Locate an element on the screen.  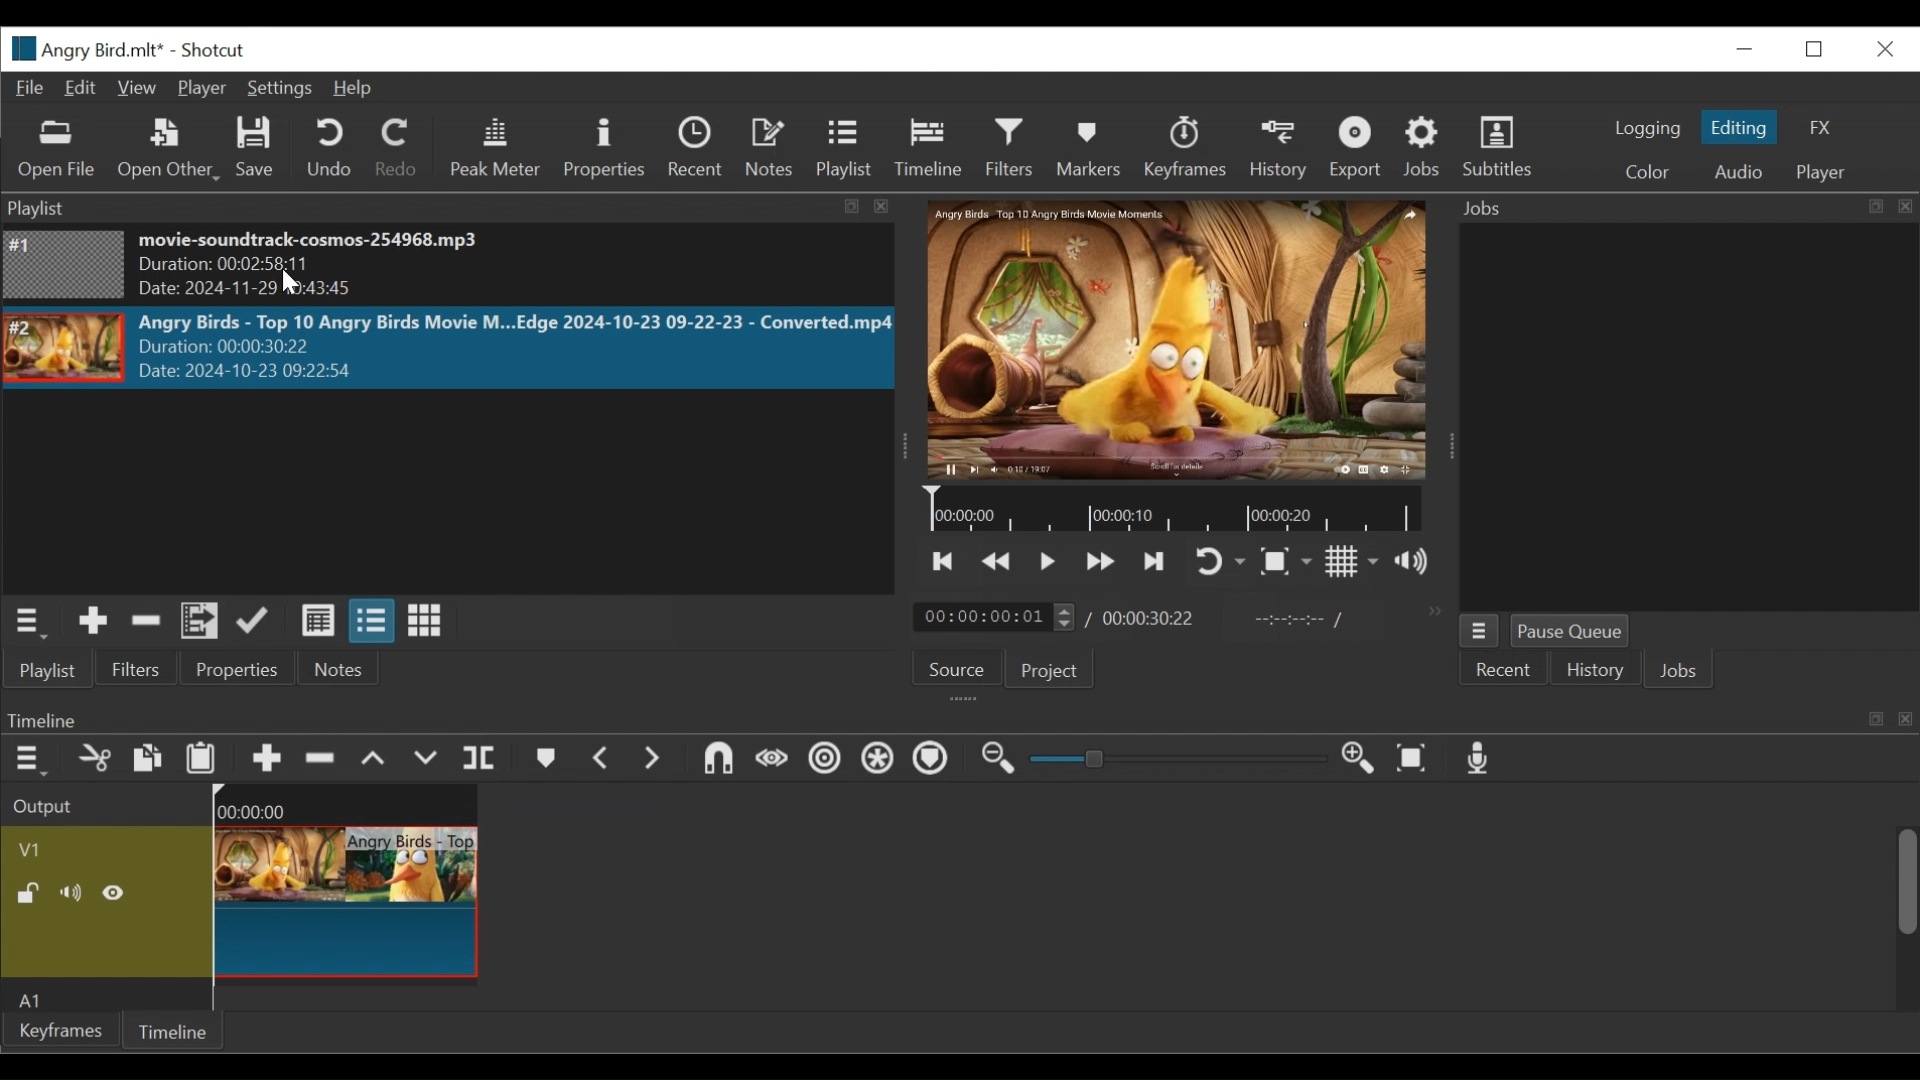
Redo is located at coordinates (399, 148).